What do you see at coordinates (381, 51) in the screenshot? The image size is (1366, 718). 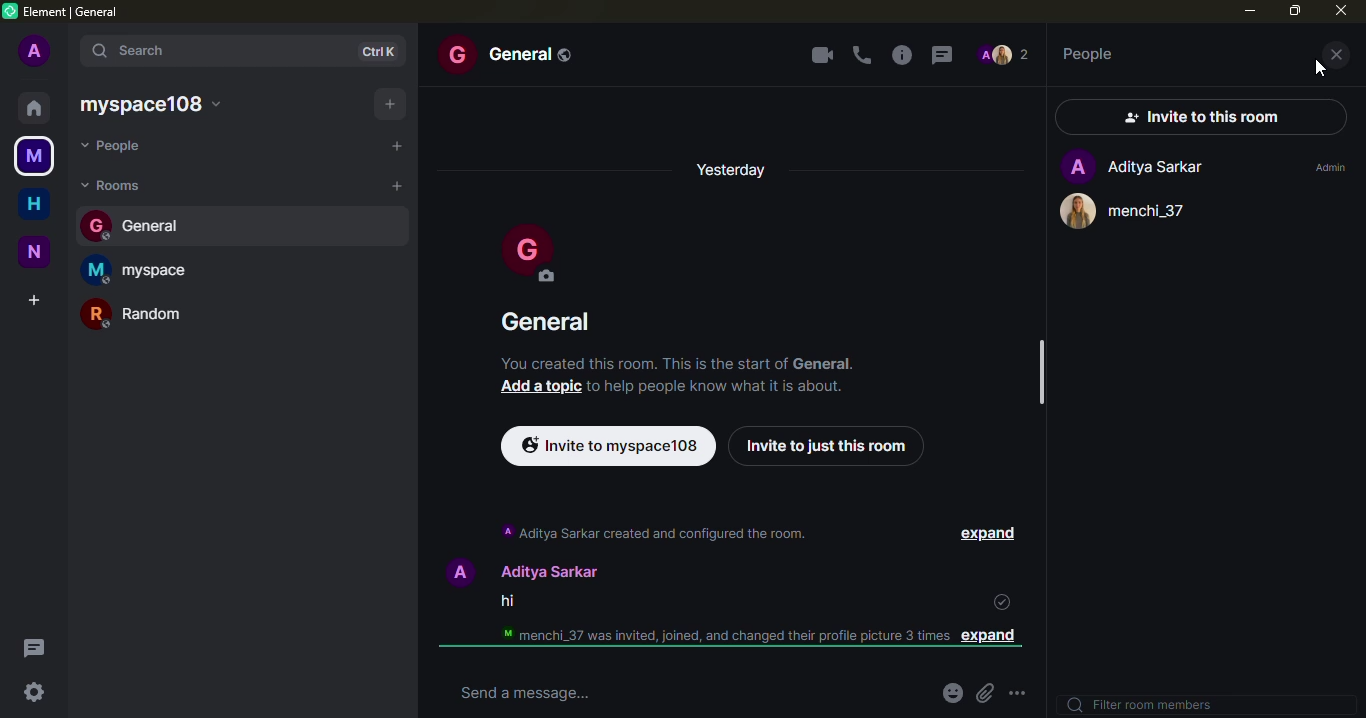 I see `ctrl+k` at bounding box center [381, 51].